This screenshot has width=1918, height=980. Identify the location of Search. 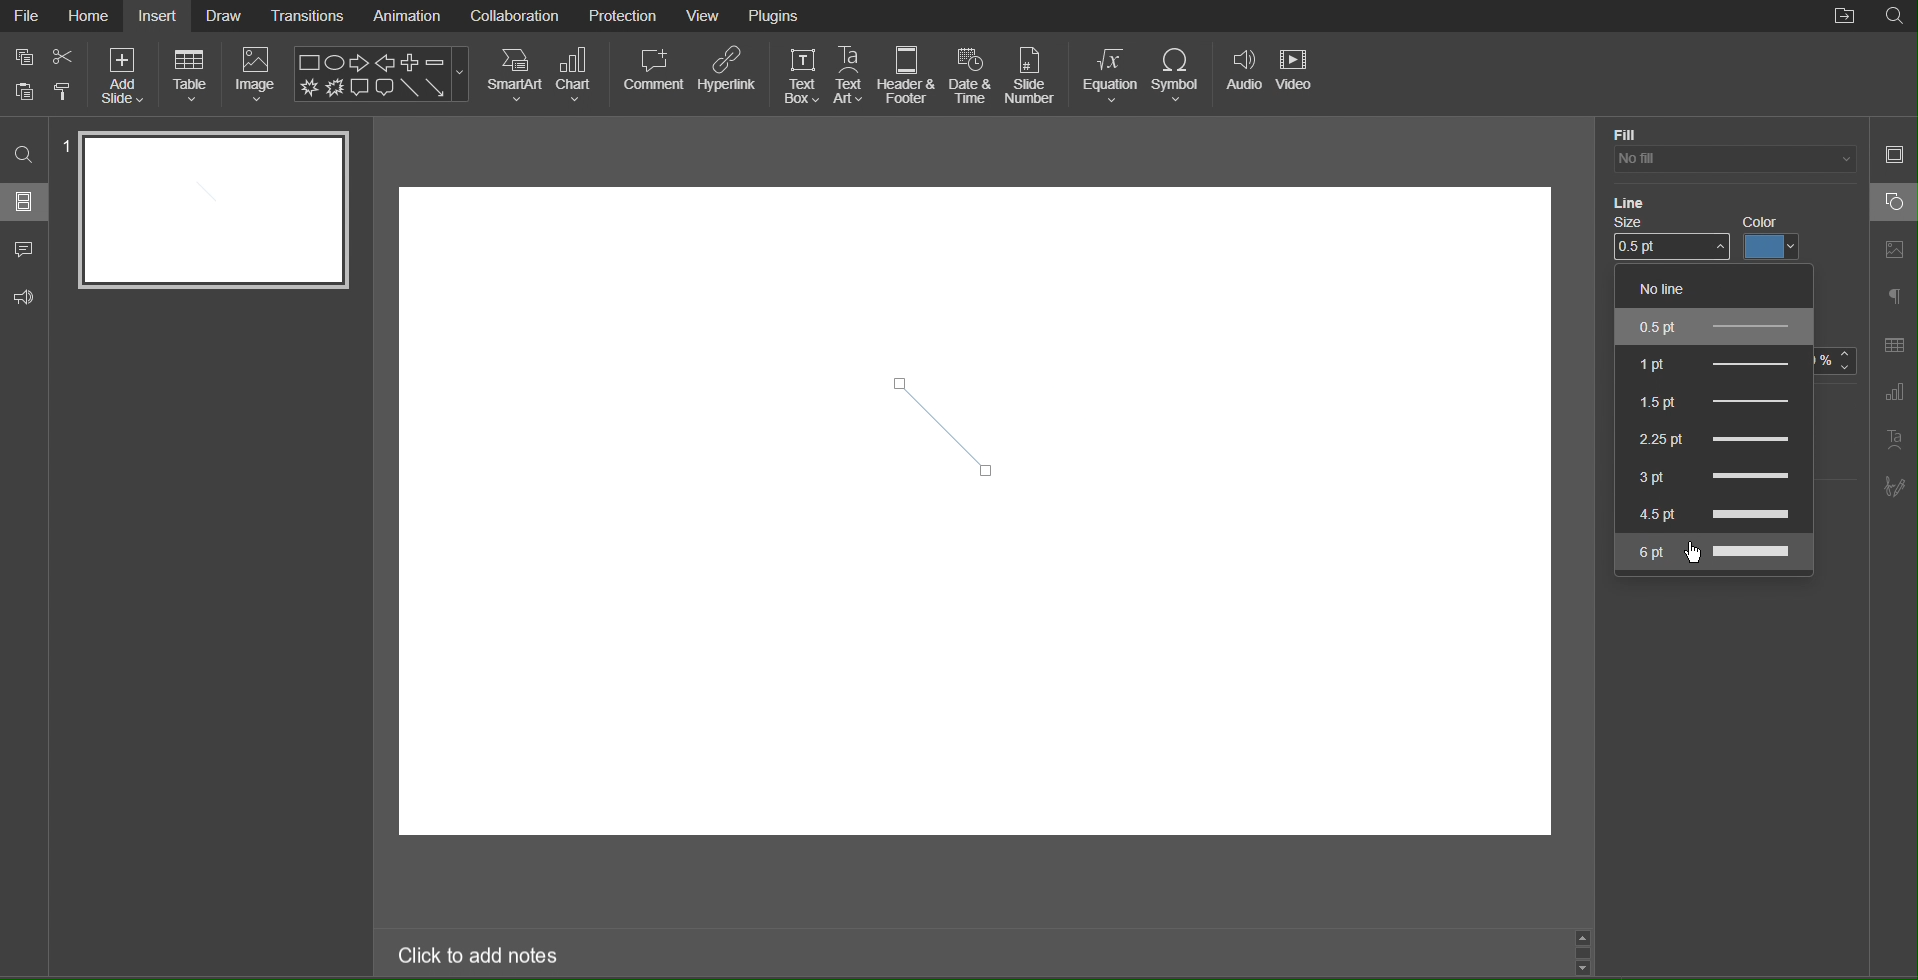
(25, 155).